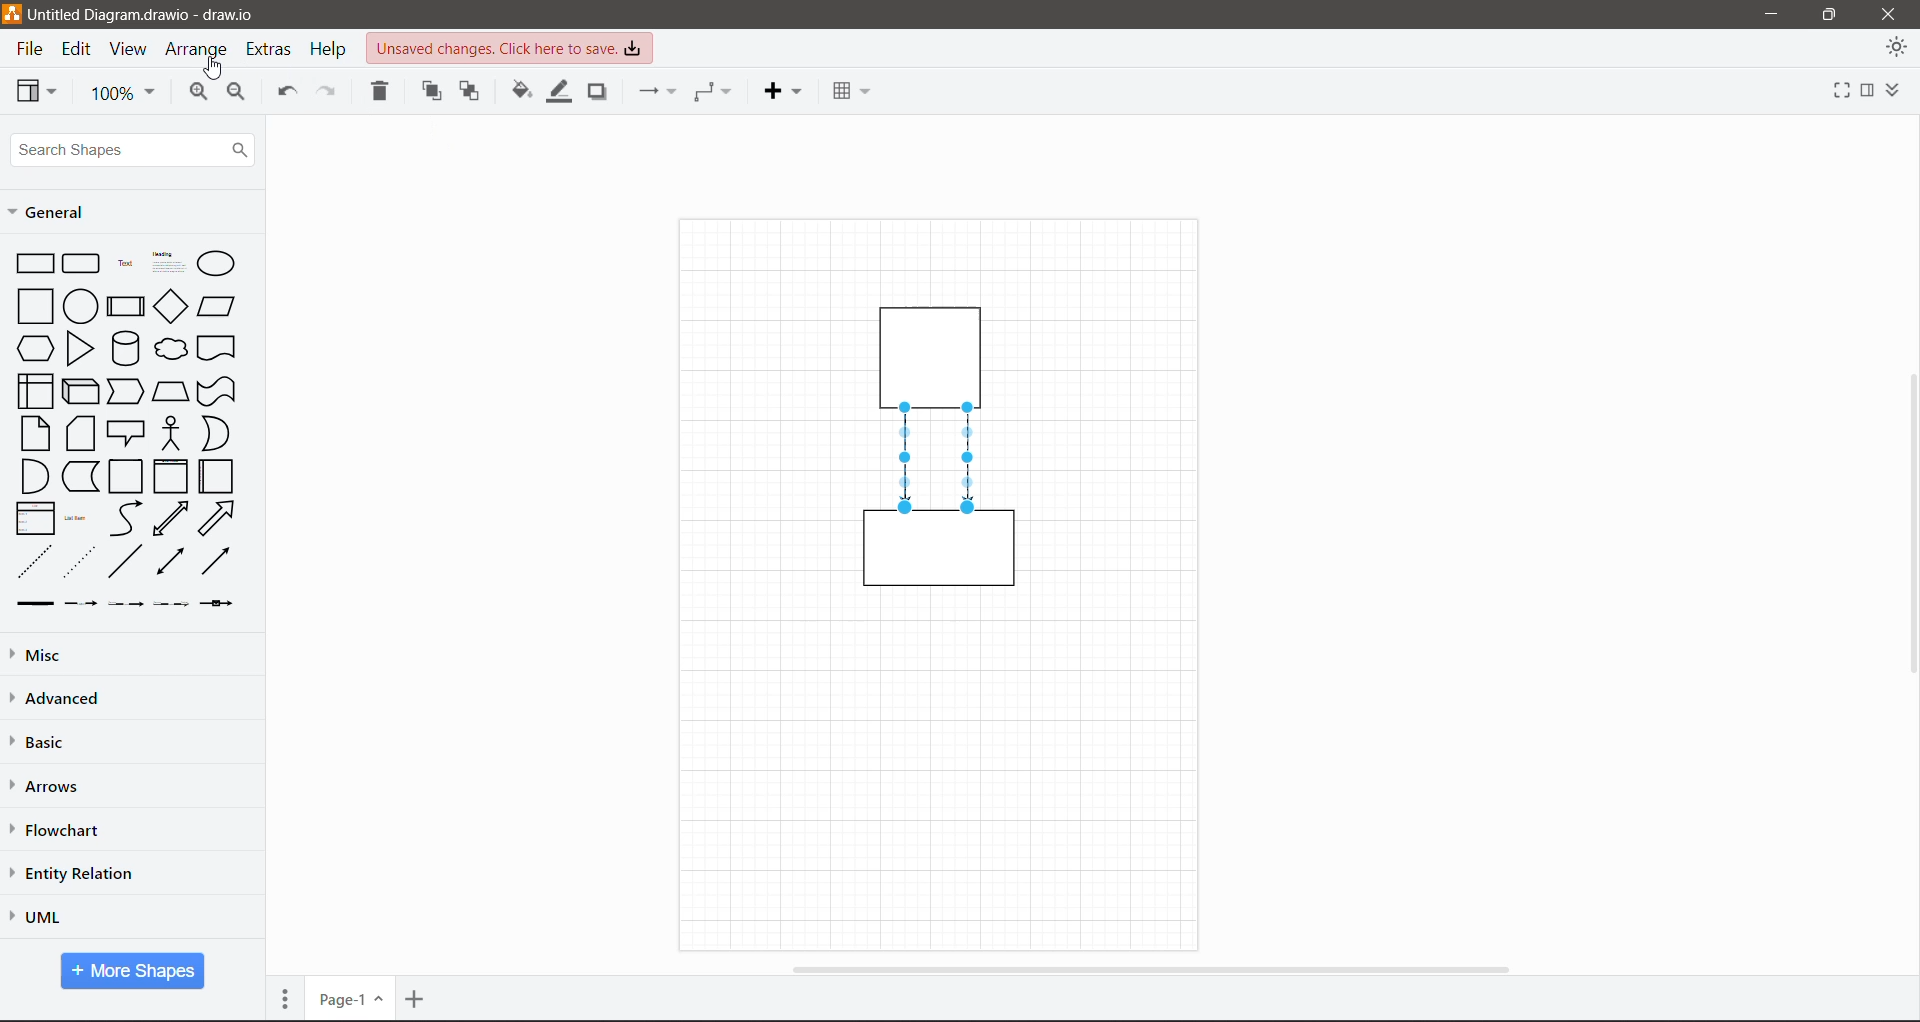 This screenshot has width=1920, height=1022. I want to click on Horizontal Container, so click(217, 476).